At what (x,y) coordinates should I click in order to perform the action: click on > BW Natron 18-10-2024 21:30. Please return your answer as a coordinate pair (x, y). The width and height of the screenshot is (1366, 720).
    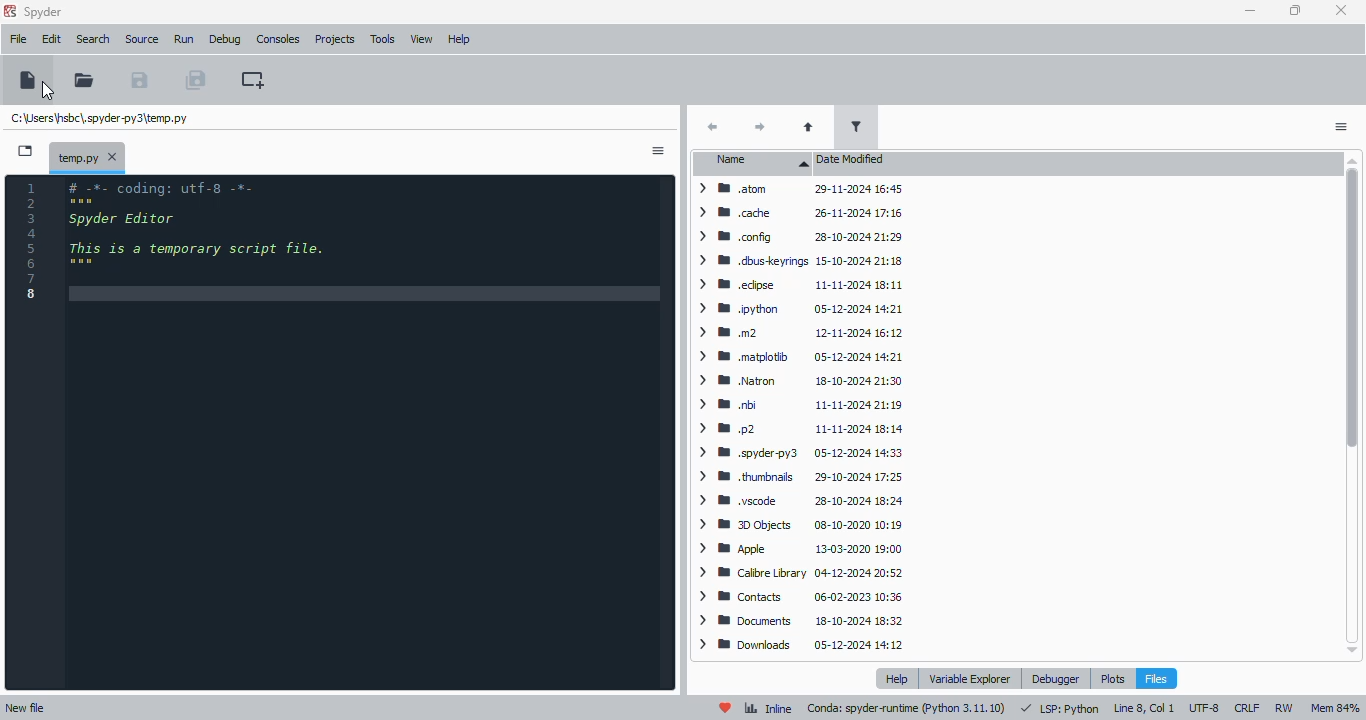
    Looking at the image, I should click on (797, 382).